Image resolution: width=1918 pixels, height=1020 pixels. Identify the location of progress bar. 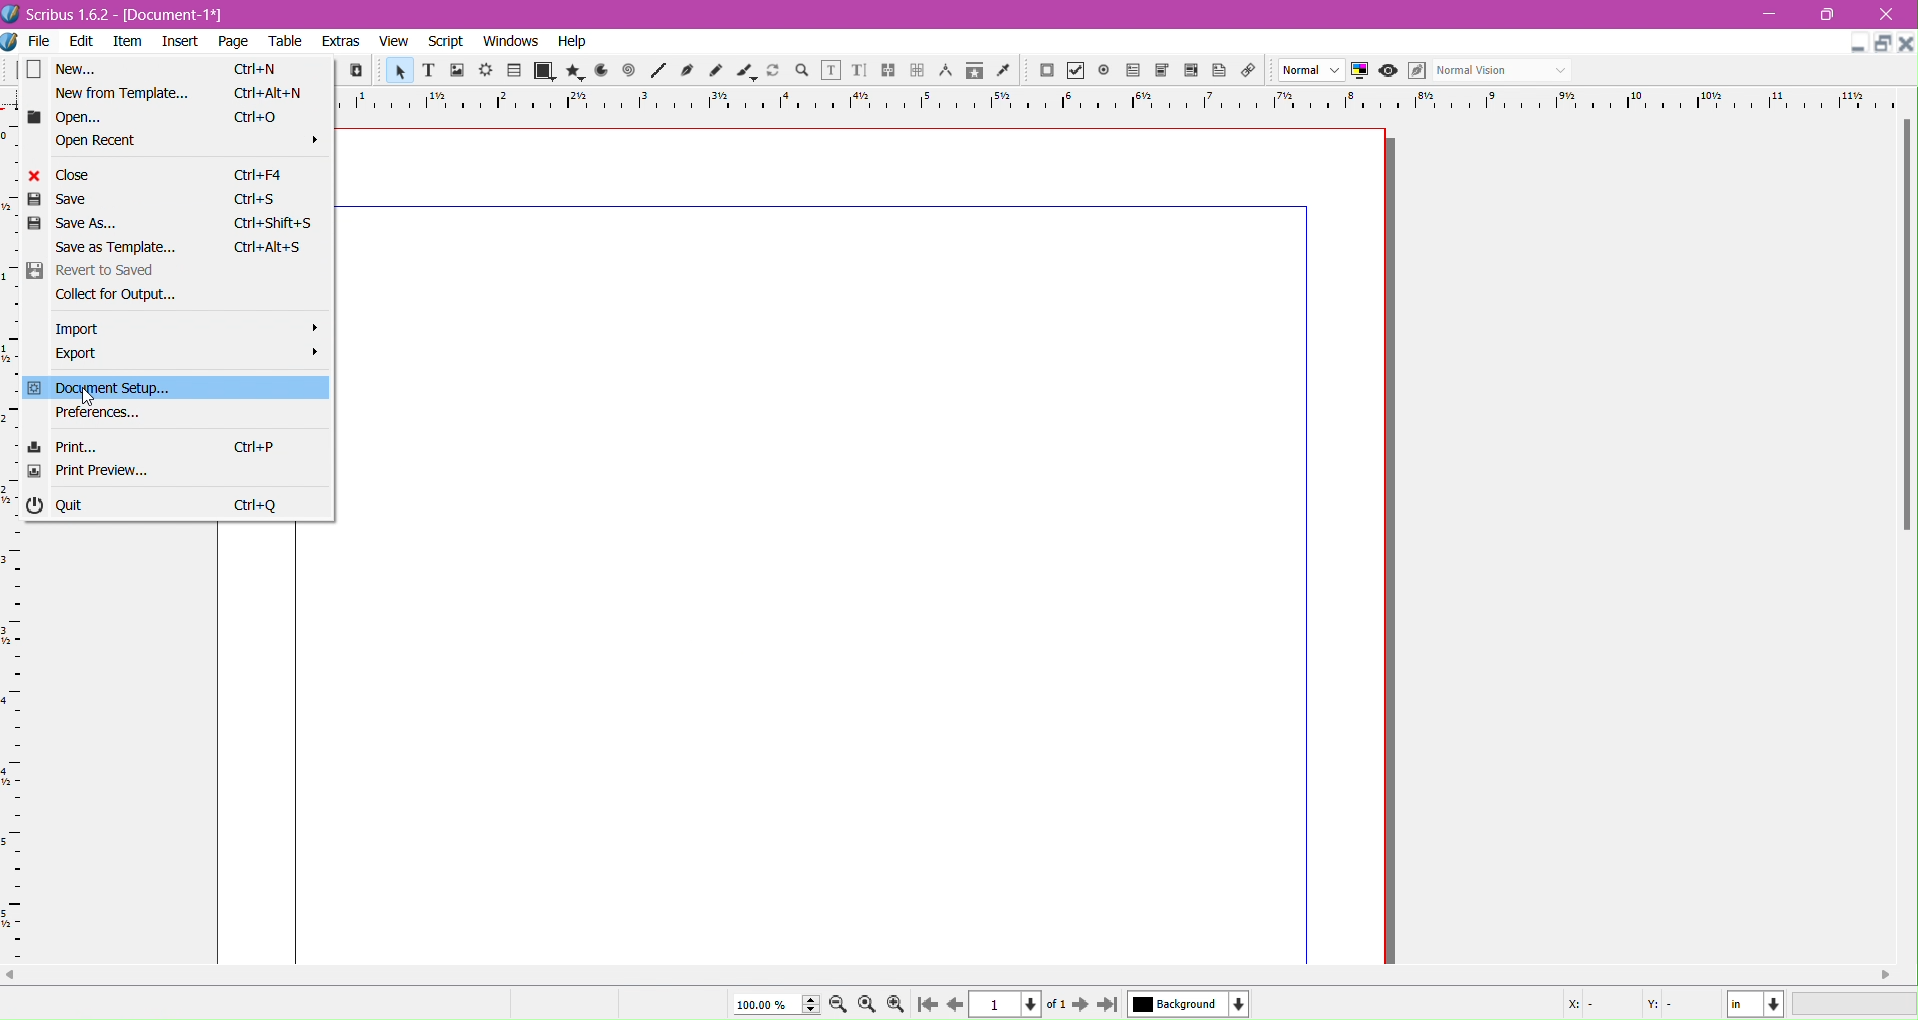
(1856, 1005).